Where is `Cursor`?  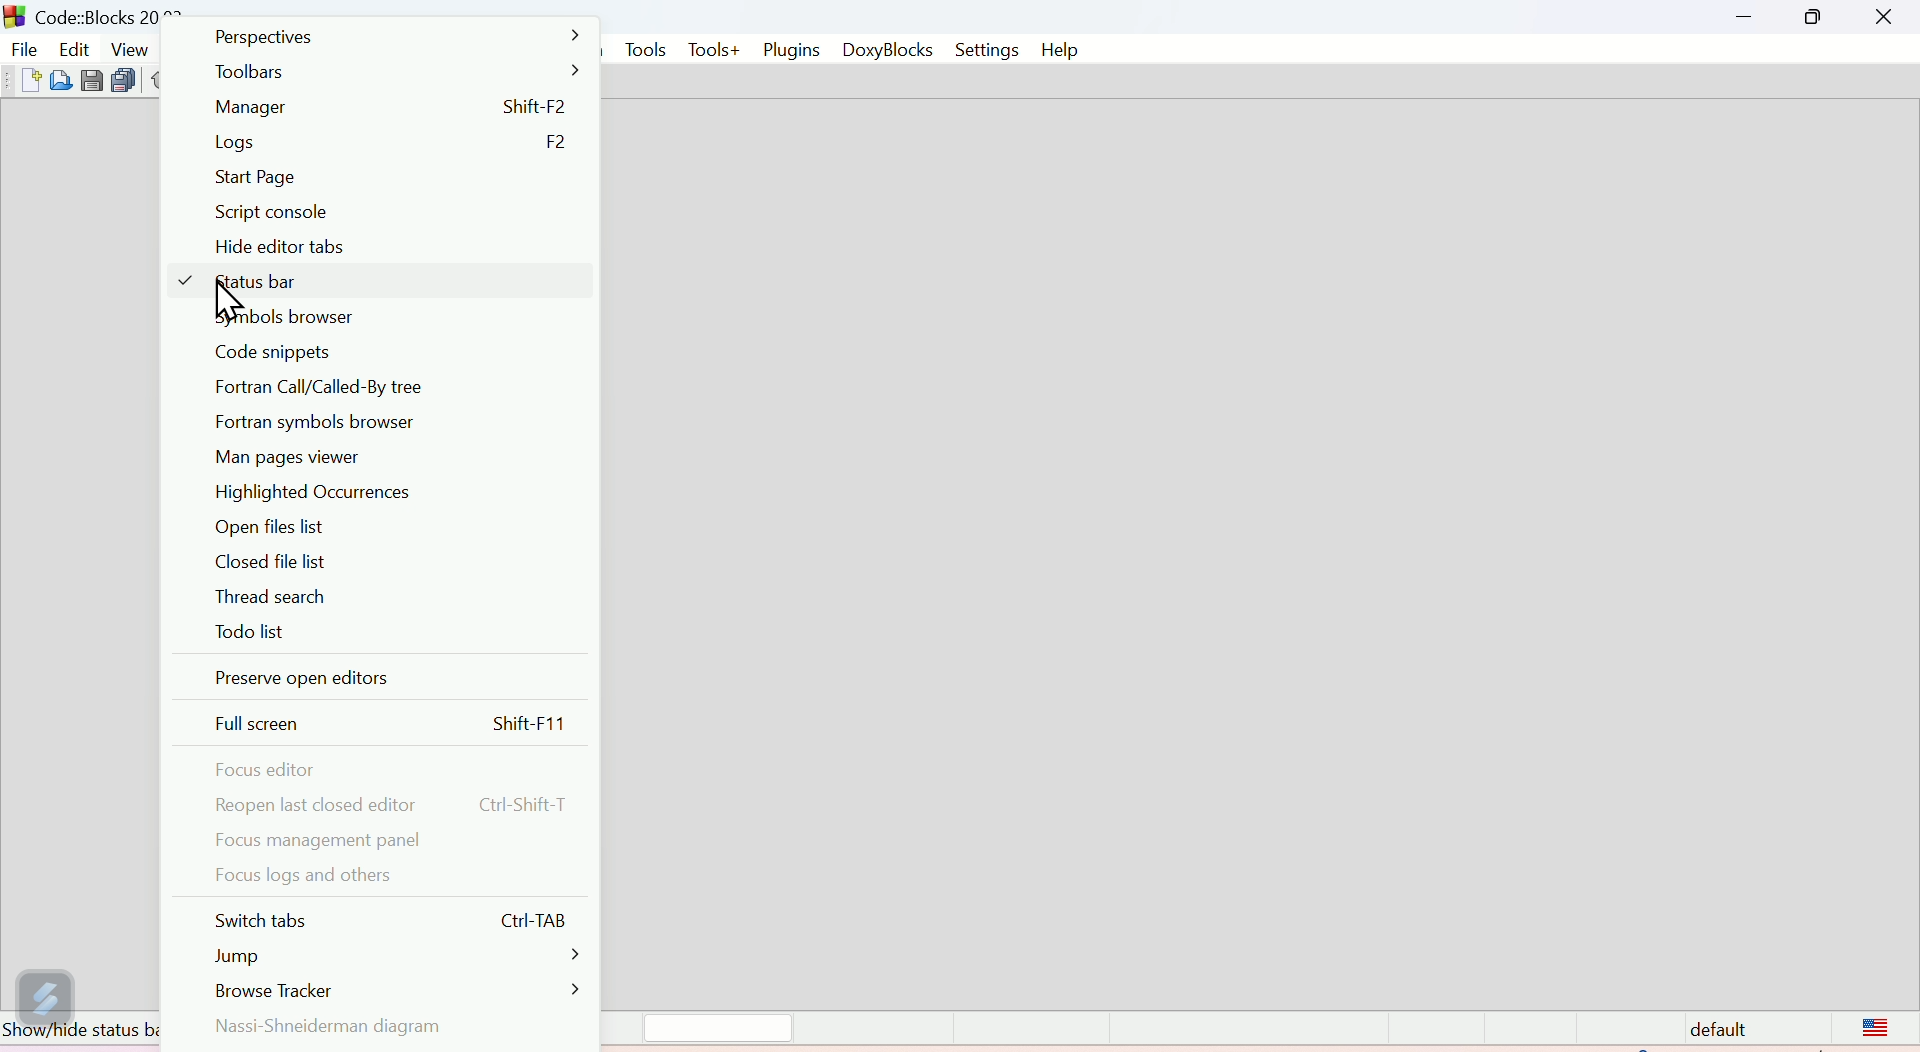
Cursor is located at coordinates (138, 82).